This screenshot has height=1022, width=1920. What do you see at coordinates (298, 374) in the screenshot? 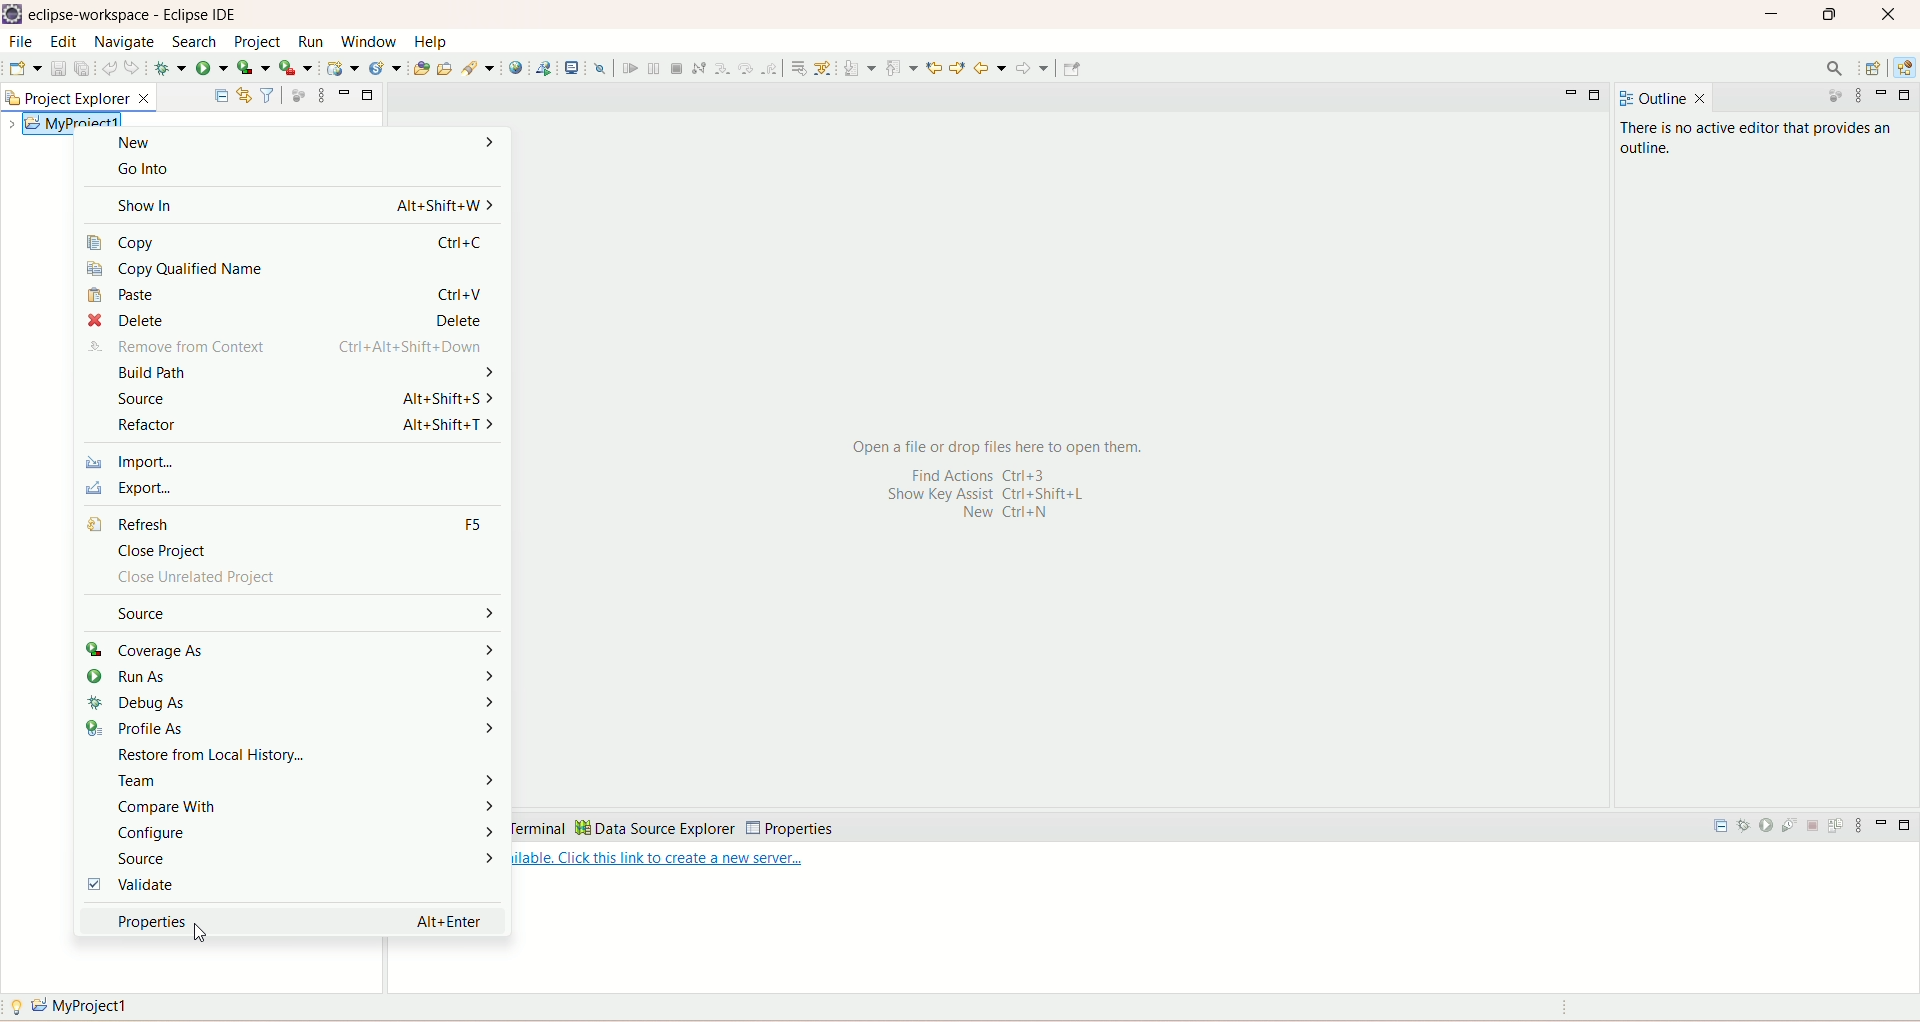
I see `build path` at bounding box center [298, 374].